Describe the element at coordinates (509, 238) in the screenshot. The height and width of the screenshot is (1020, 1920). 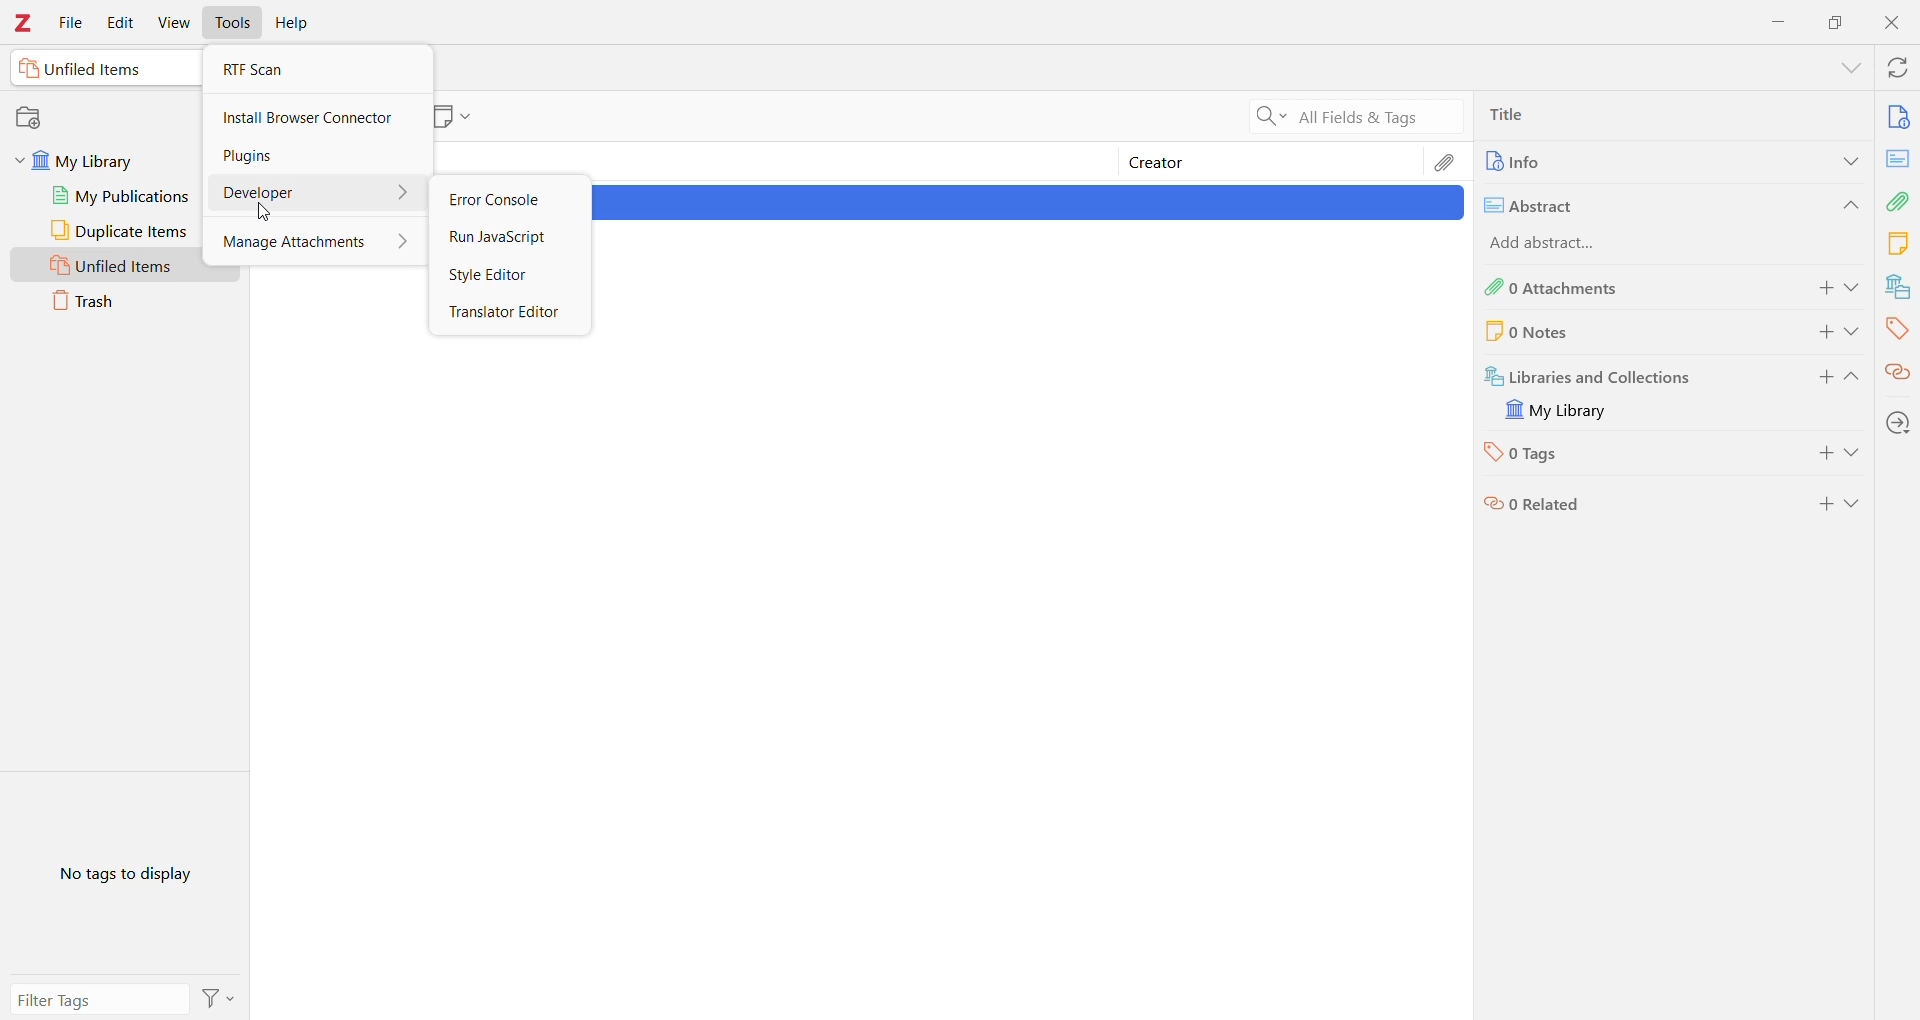
I see `Run JavaScript` at that location.